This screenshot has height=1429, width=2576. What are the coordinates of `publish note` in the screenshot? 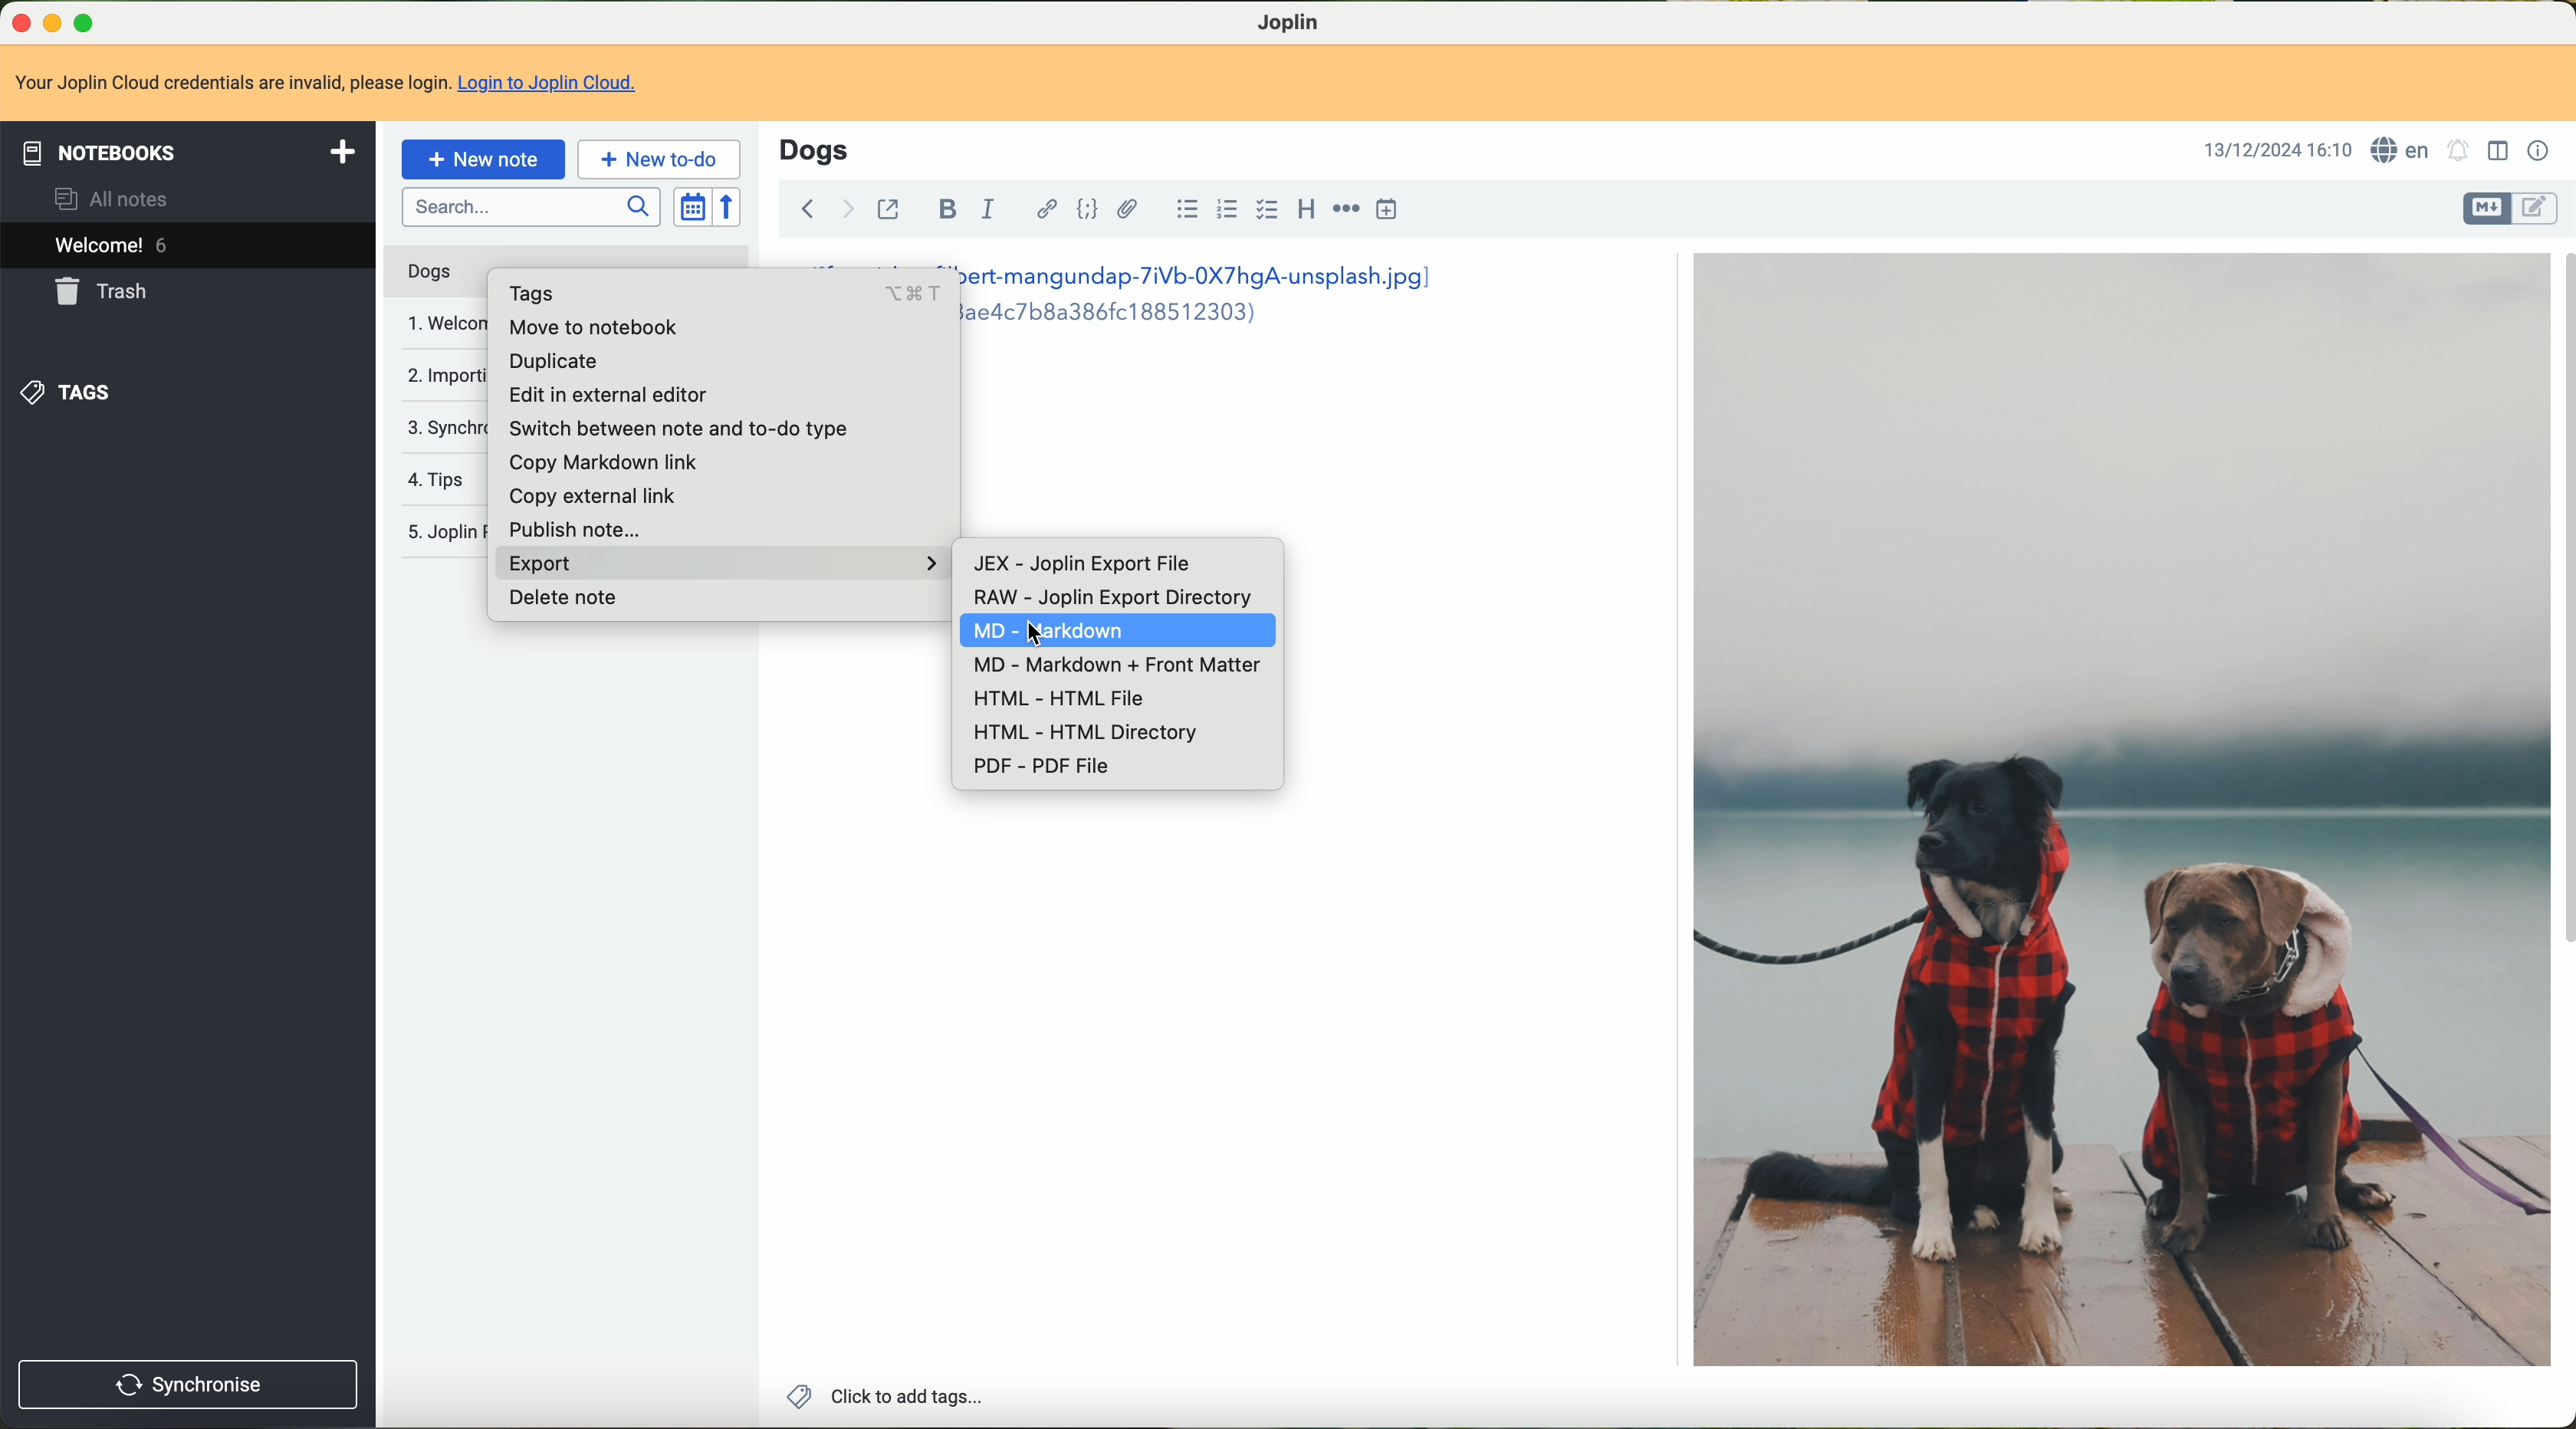 It's located at (582, 525).